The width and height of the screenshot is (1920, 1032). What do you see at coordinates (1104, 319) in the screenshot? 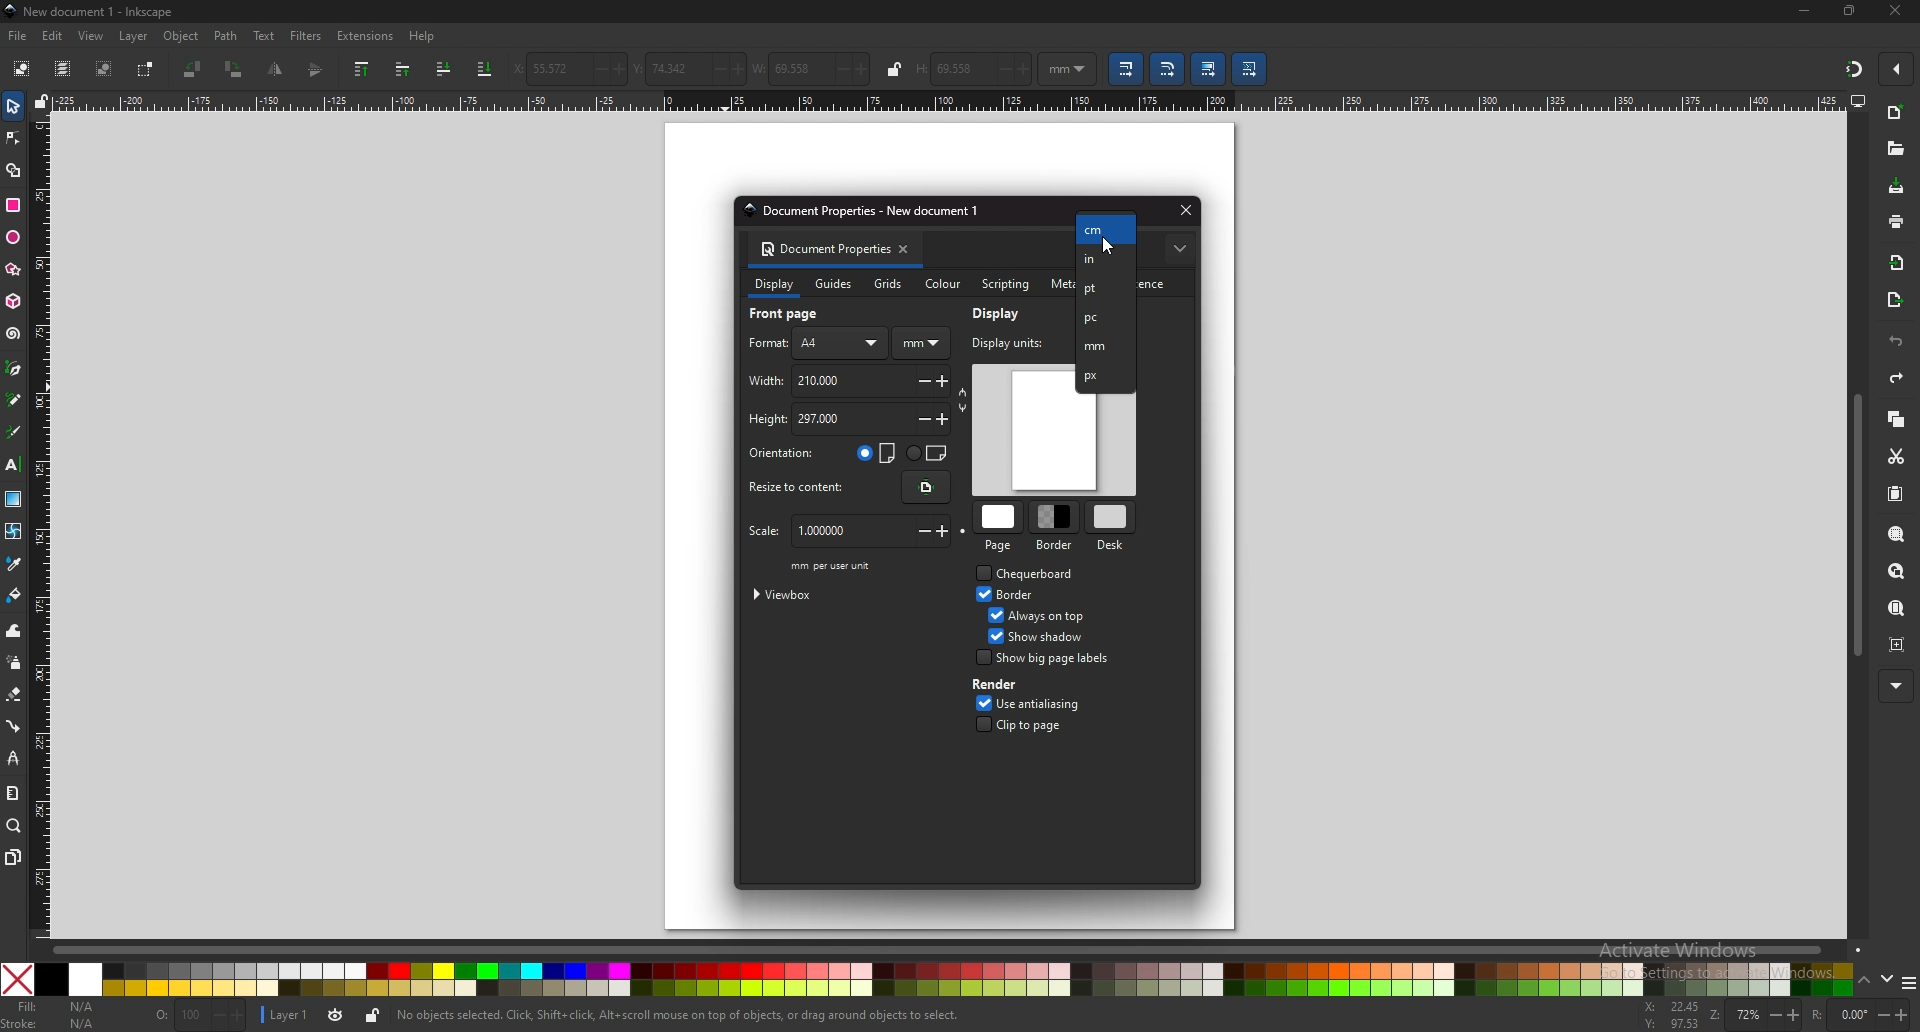
I see `pc` at bounding box center [1104, 319].